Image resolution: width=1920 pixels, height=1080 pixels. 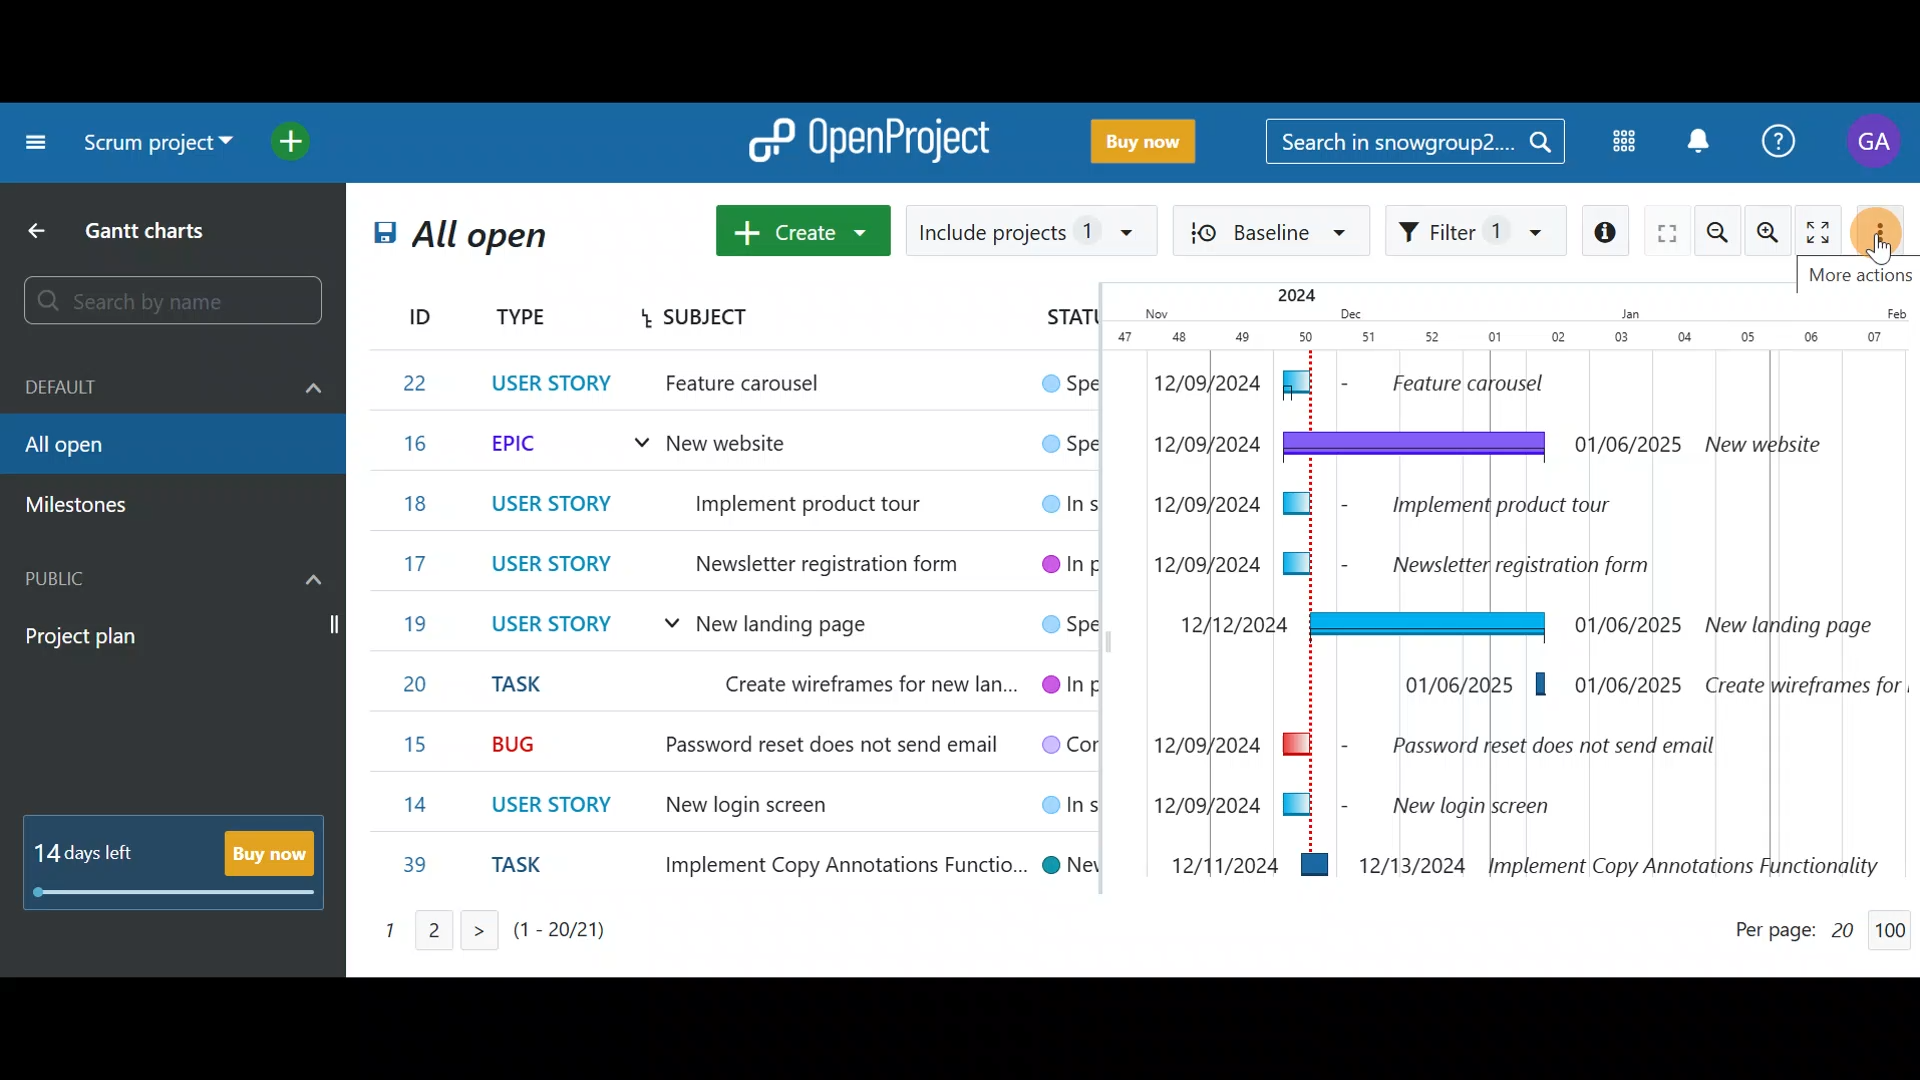 I want to click on Feature carousel, so click(x=775, y=386).